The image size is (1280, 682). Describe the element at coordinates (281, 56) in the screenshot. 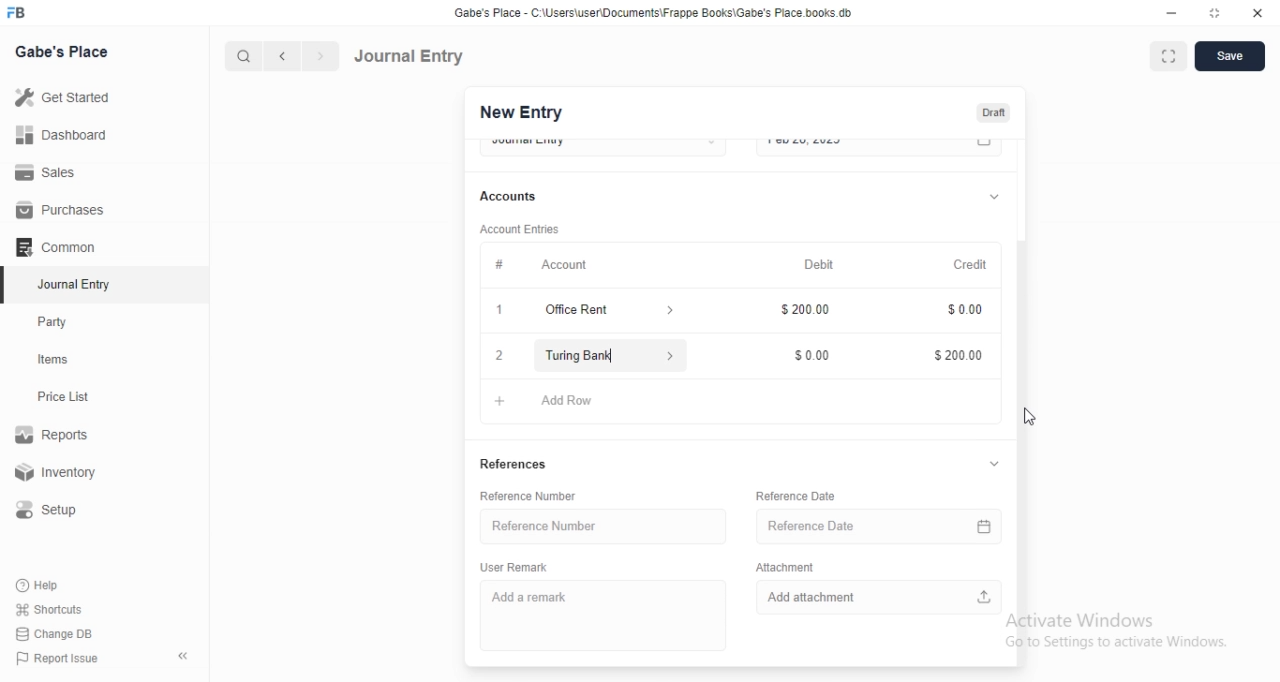

I see `backward` at that location.